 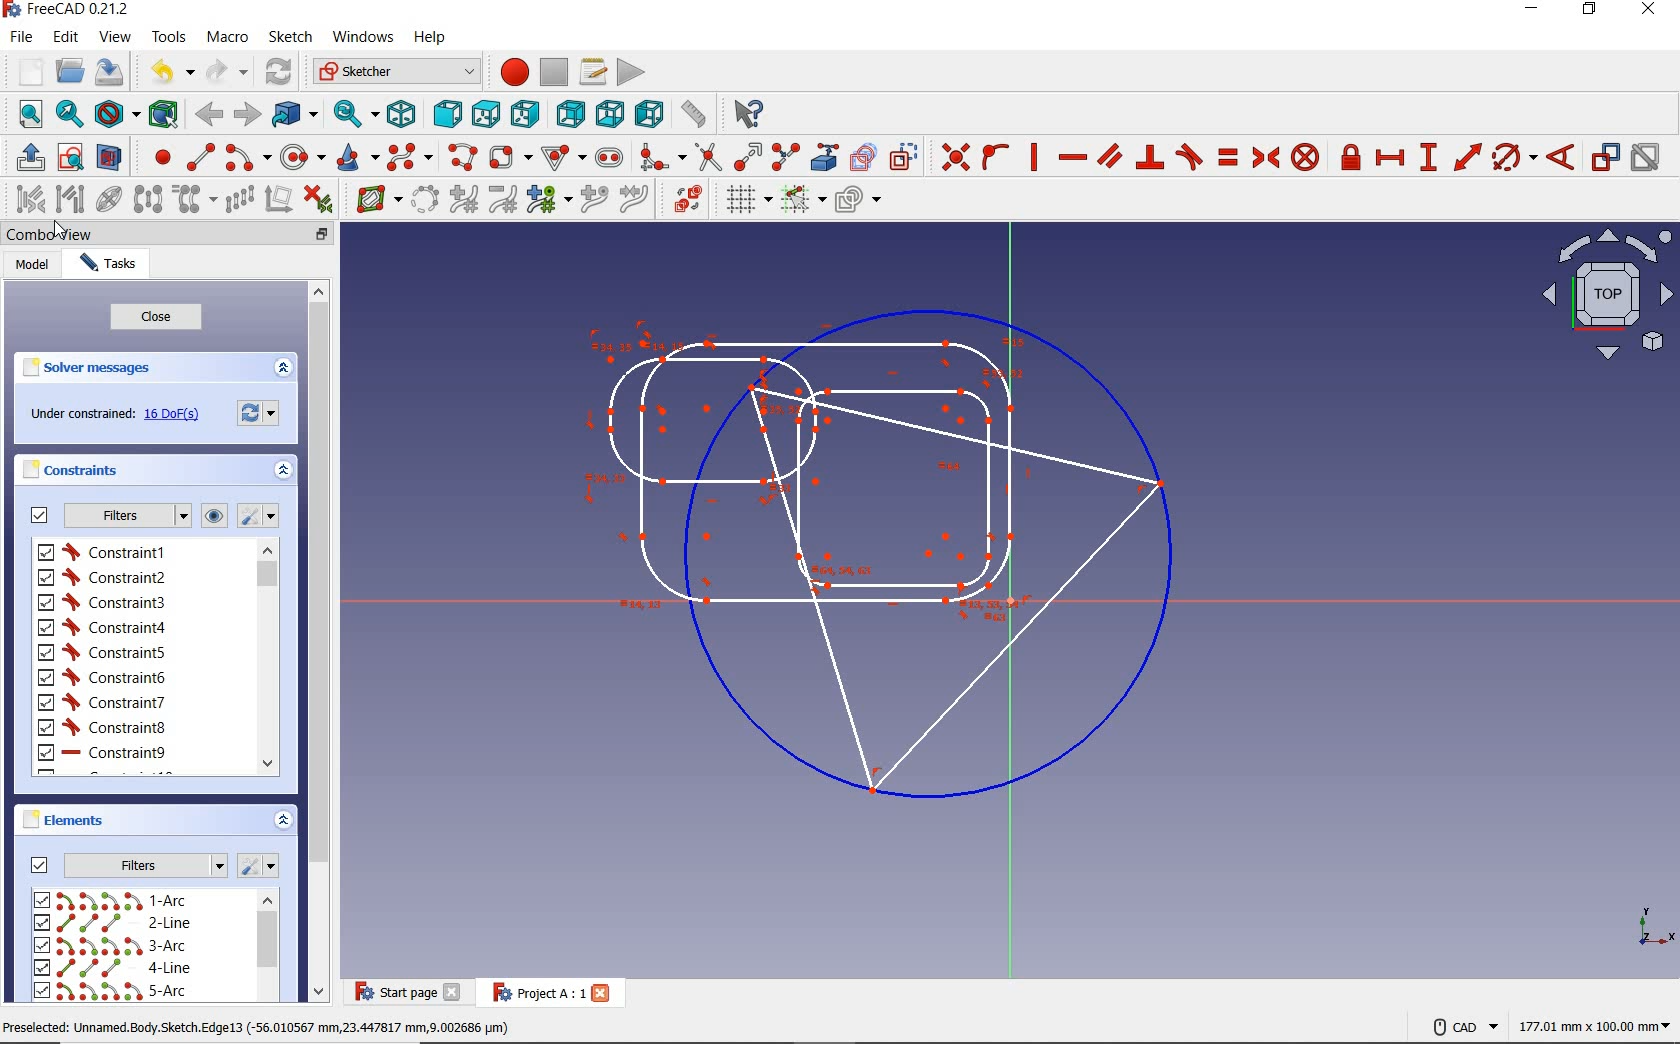 What do you see at coordinates (282, 820) in the screenshot?
I see `expand` at bounding box center [282, 820].